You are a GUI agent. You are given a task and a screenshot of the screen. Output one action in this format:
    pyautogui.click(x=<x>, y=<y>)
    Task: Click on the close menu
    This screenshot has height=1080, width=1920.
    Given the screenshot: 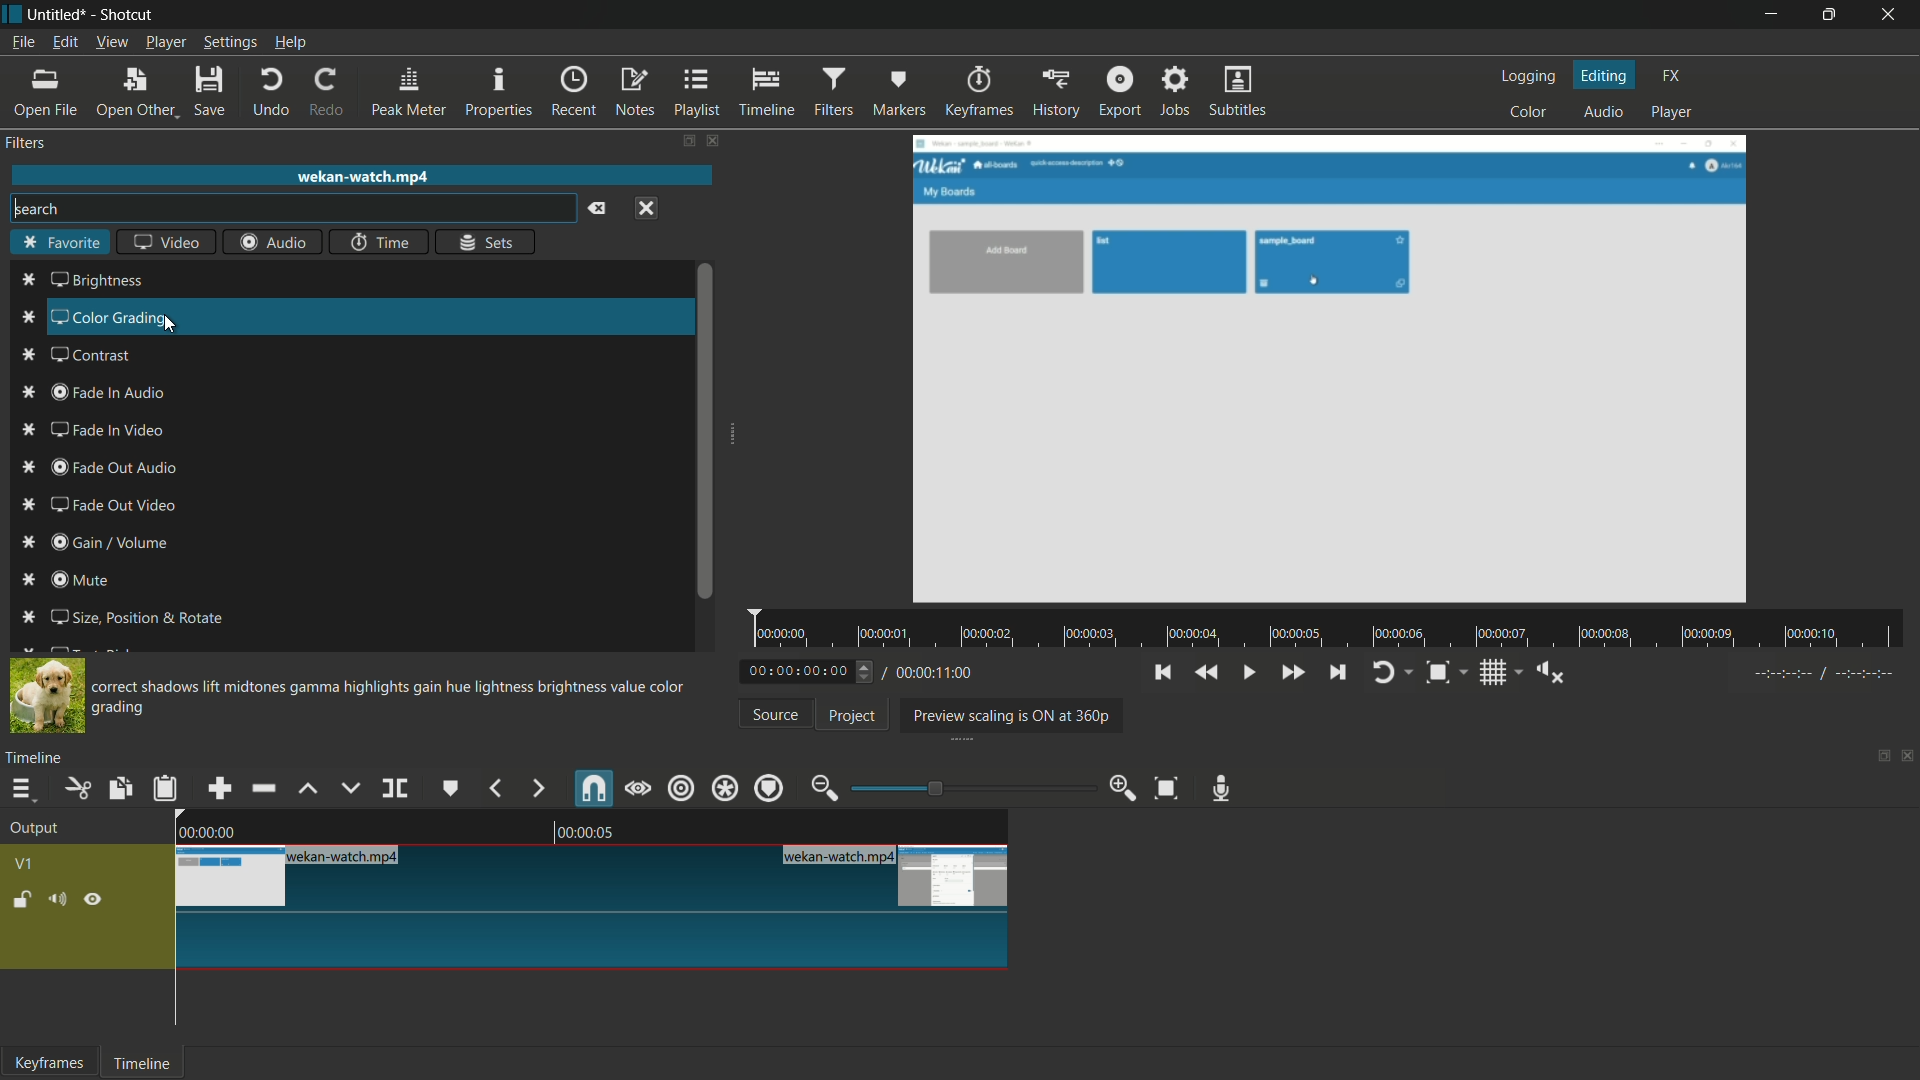 What is the action you would take?
    pyautogui.click(x=647, y=208)
    